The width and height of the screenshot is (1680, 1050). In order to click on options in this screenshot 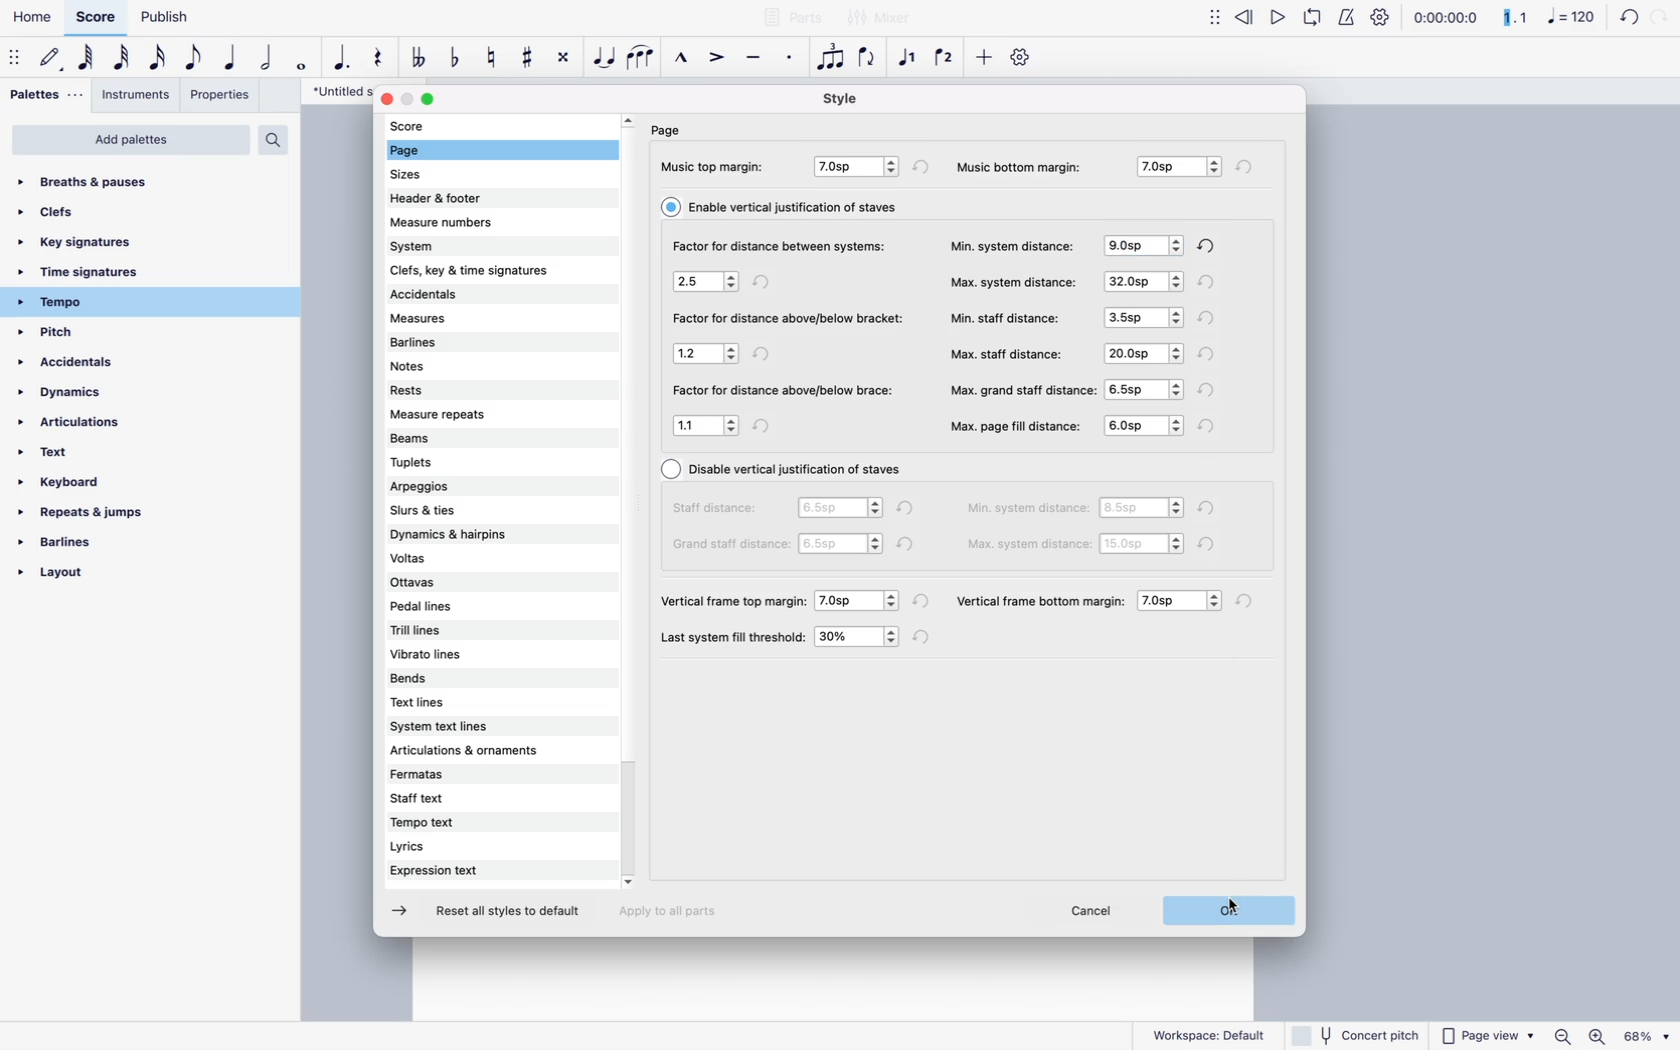, I will do `click(1142, 352)`.